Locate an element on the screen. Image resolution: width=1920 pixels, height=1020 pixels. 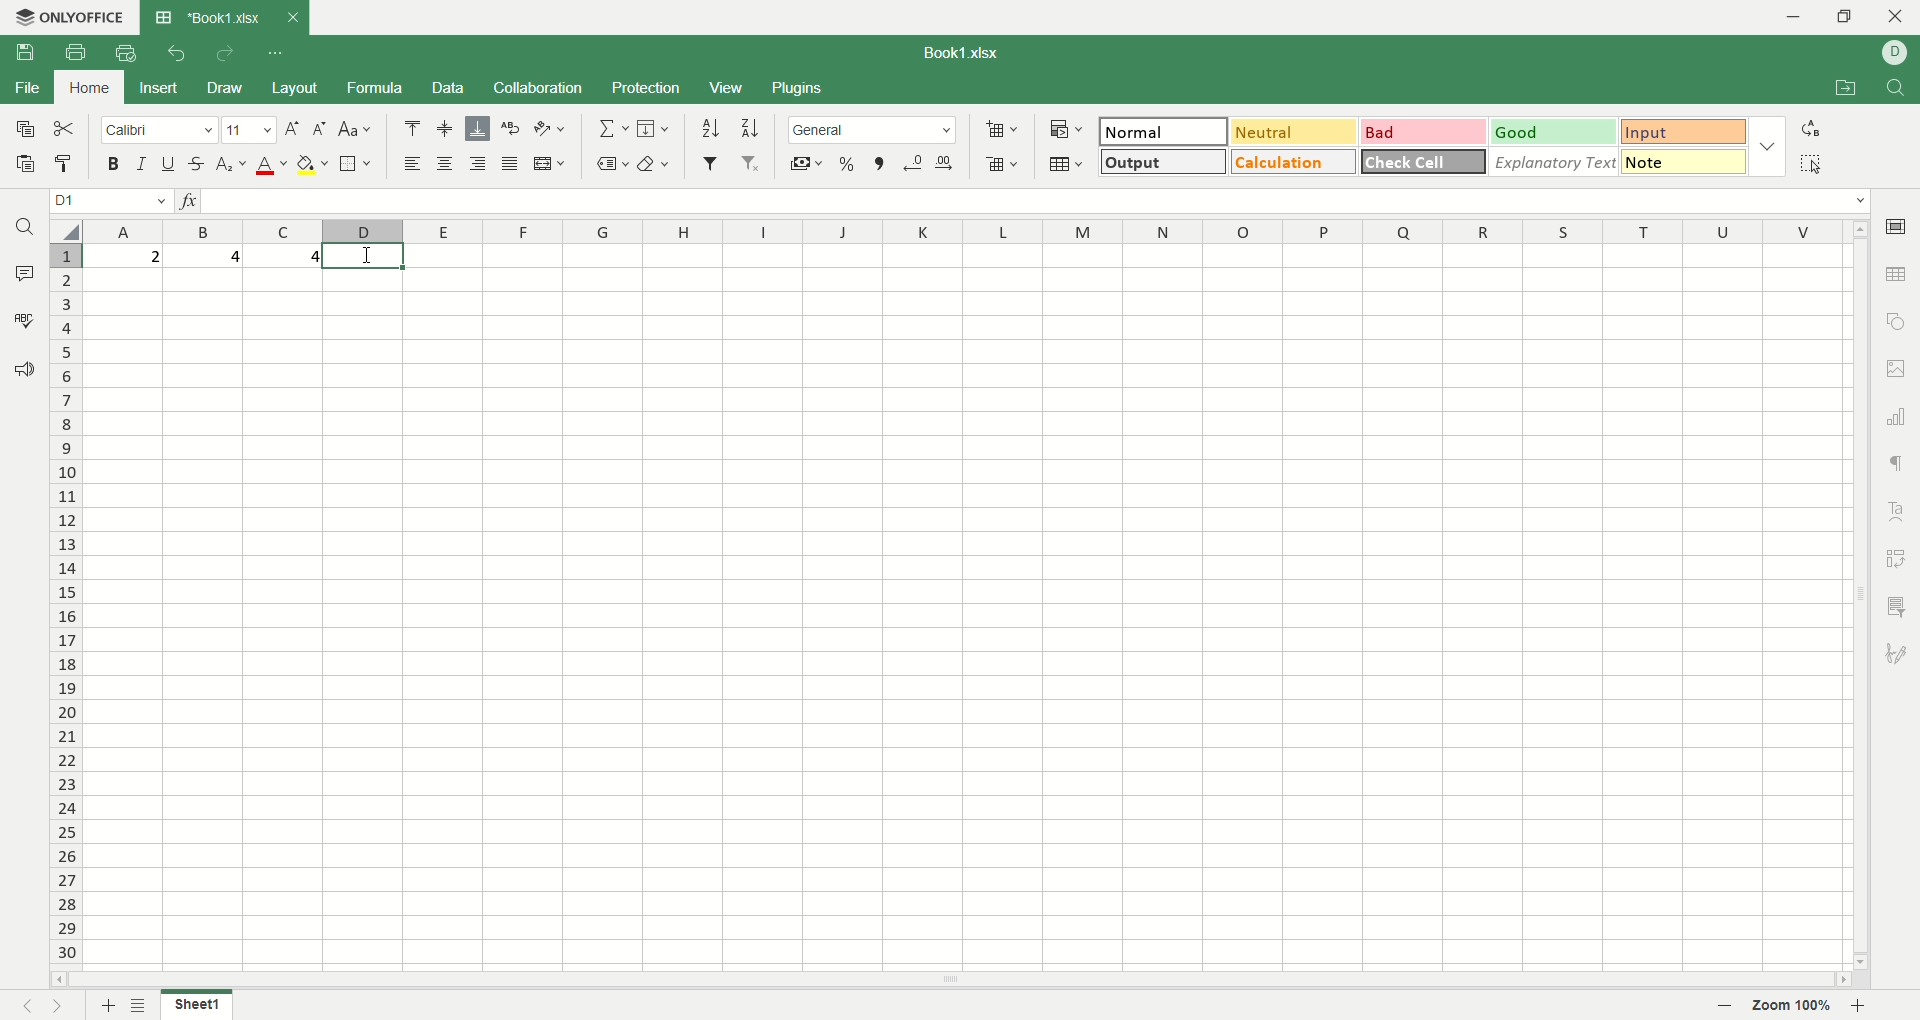
data is located at coordinates (451, 88).